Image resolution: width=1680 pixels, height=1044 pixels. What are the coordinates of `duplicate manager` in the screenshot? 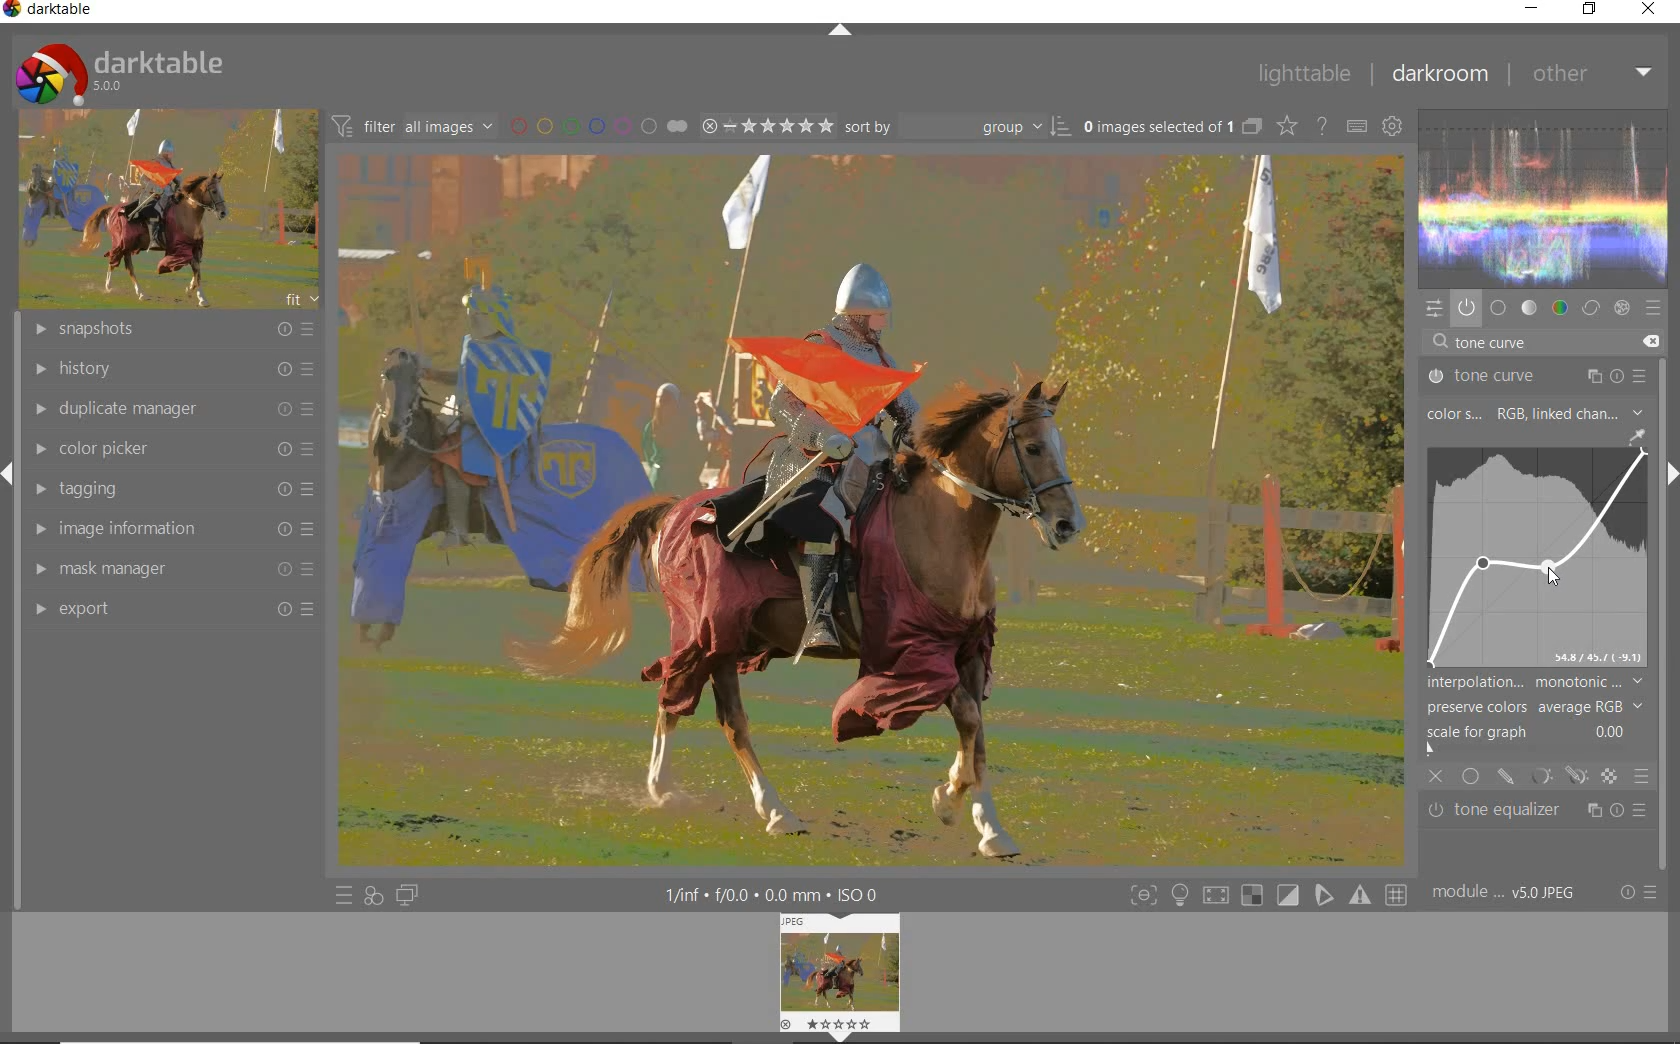 It's located at (173, 408).